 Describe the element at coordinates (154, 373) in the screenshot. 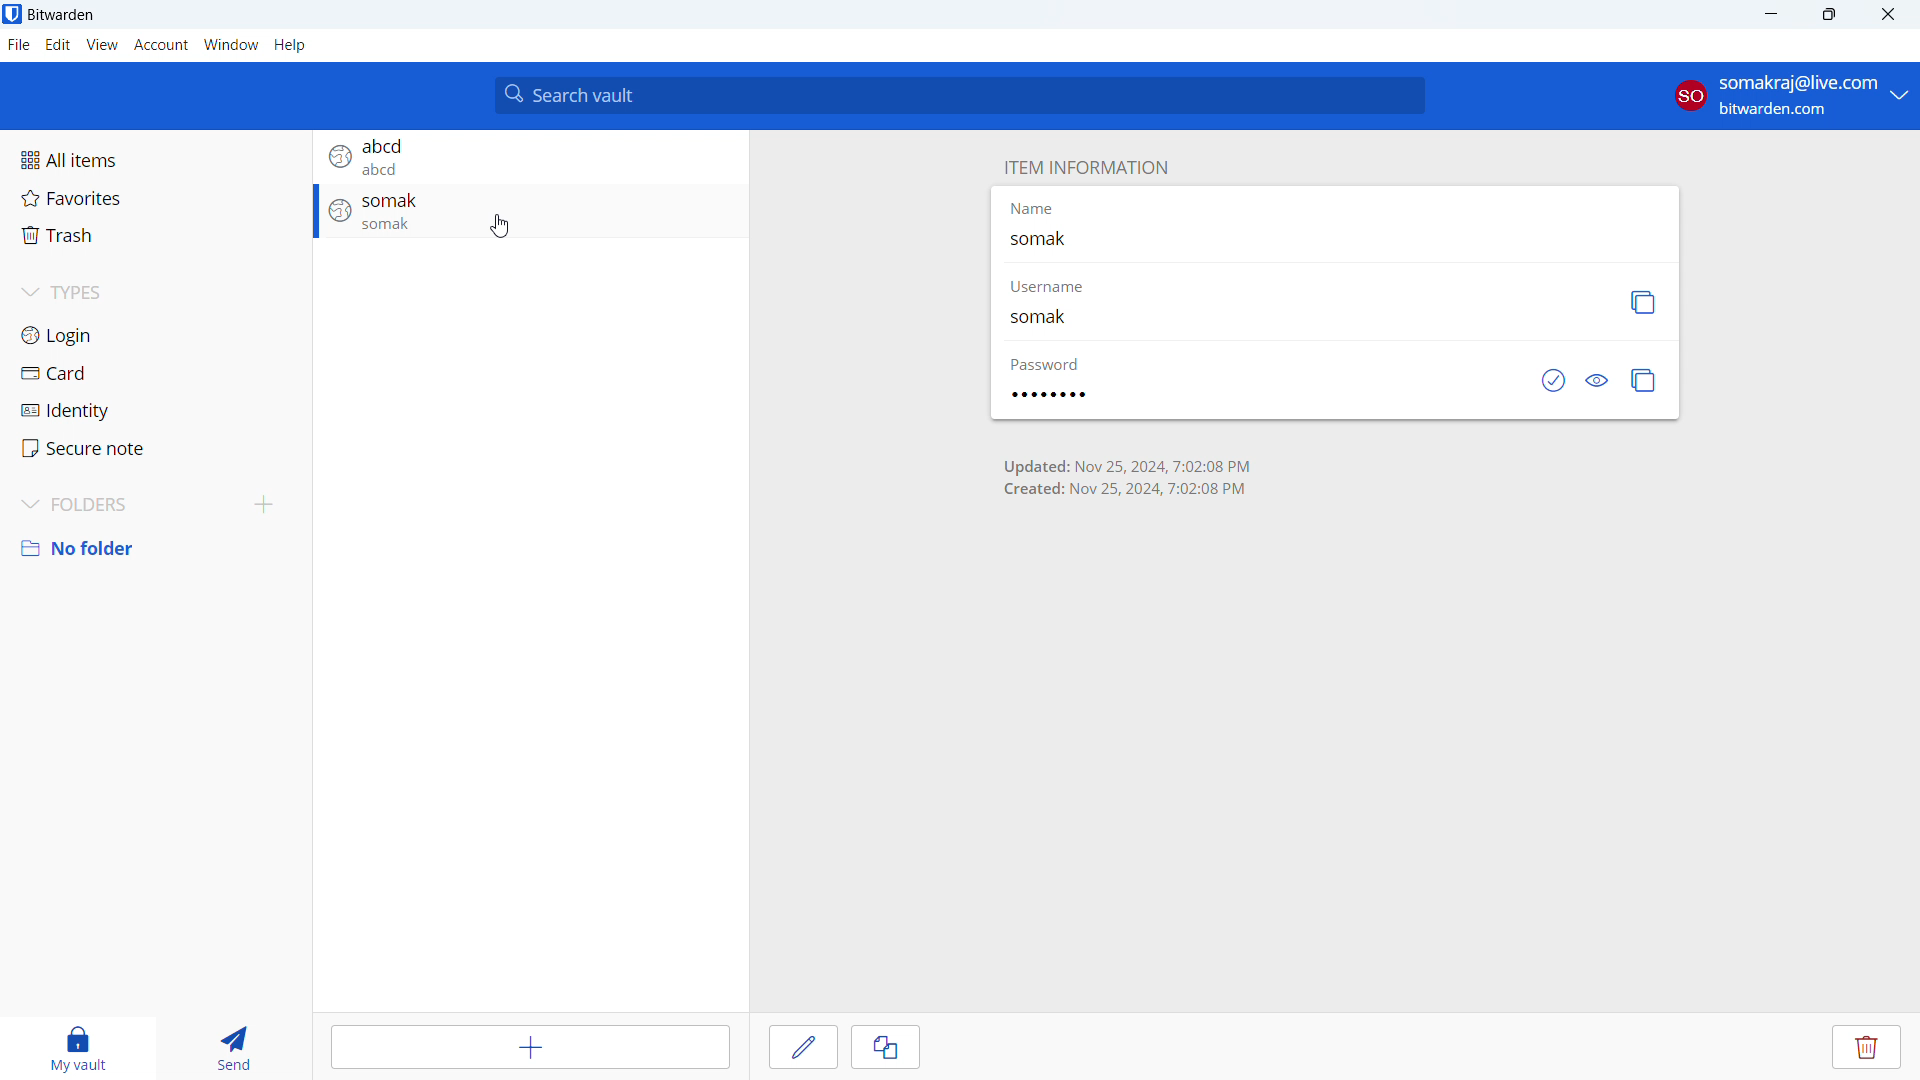

I see `card` at that location.